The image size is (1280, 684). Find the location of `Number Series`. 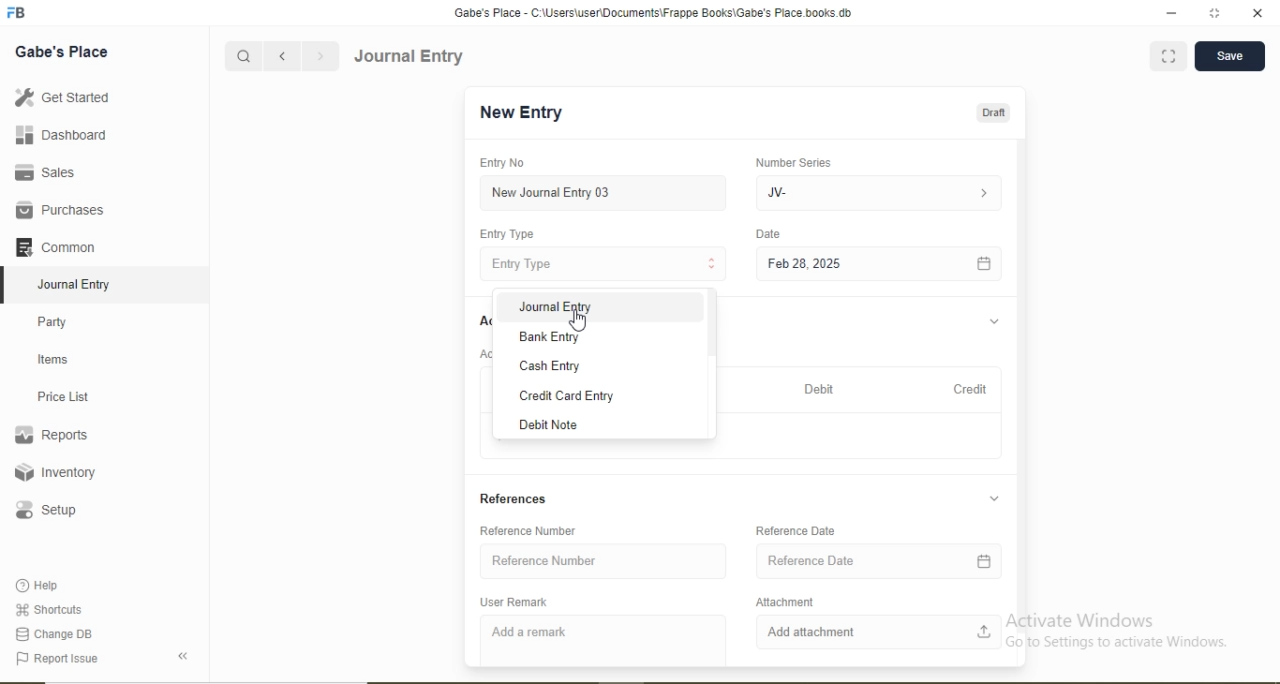

Number Series is located at coordinates (793, 163).